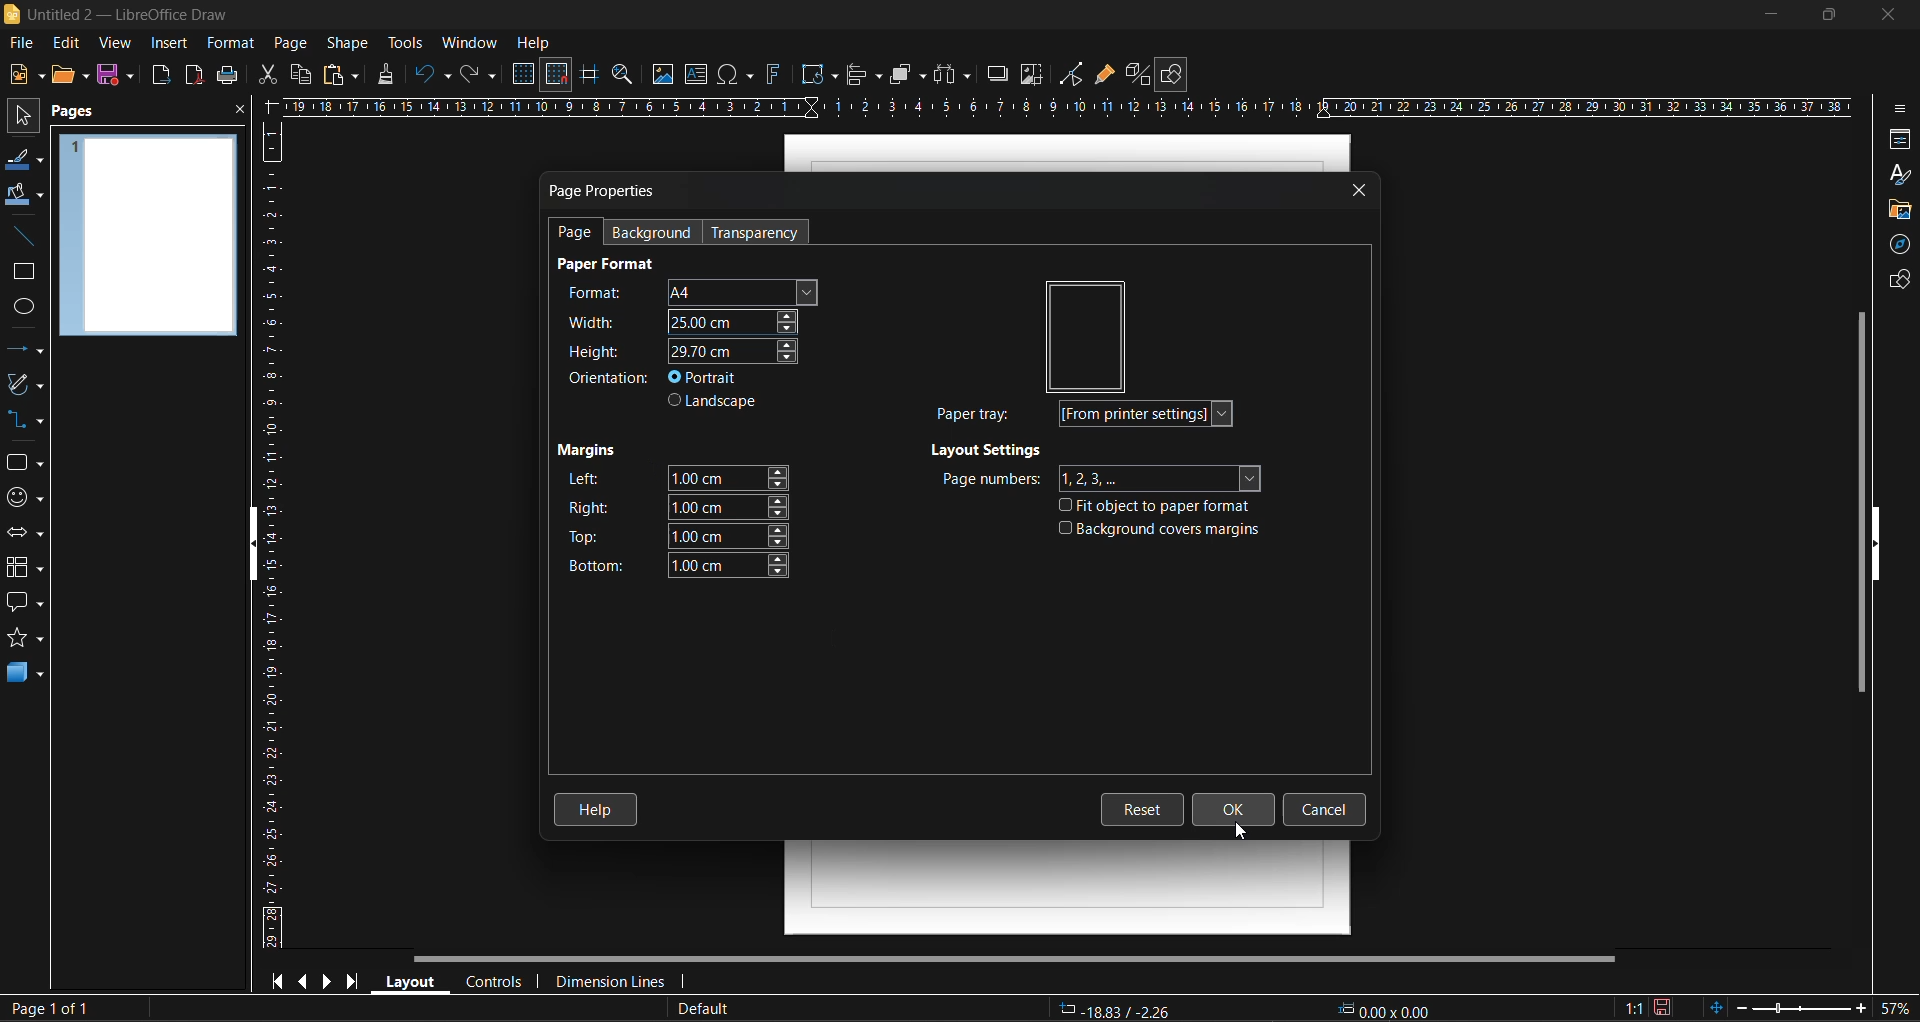 This screenshot has height=1022, width=1920. What do you see at coordinates (229, 76) in the screenshot?
I see `print` at bounding box center [229, 76].